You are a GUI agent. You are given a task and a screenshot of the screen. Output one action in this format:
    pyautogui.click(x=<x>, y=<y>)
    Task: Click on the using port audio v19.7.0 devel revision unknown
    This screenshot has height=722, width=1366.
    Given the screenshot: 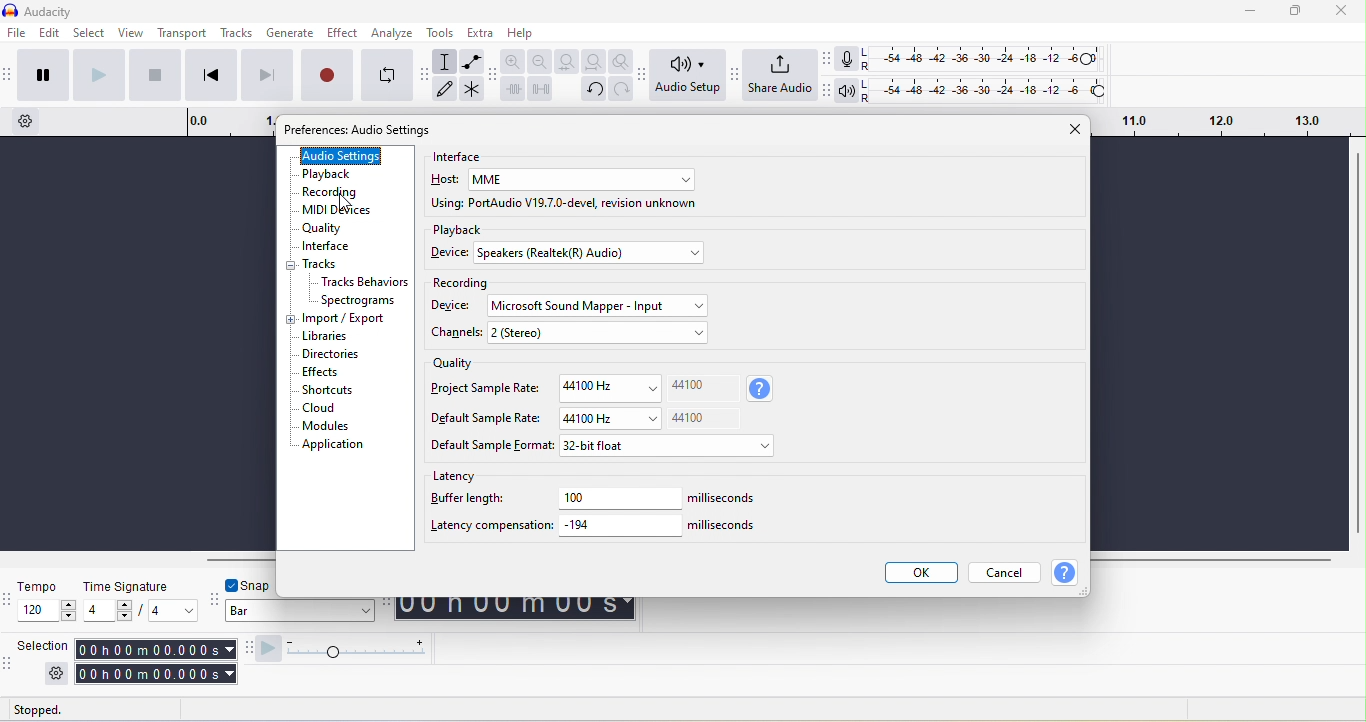 What is the action you would take?
    pyautogui.click(x=572, y=204)
    